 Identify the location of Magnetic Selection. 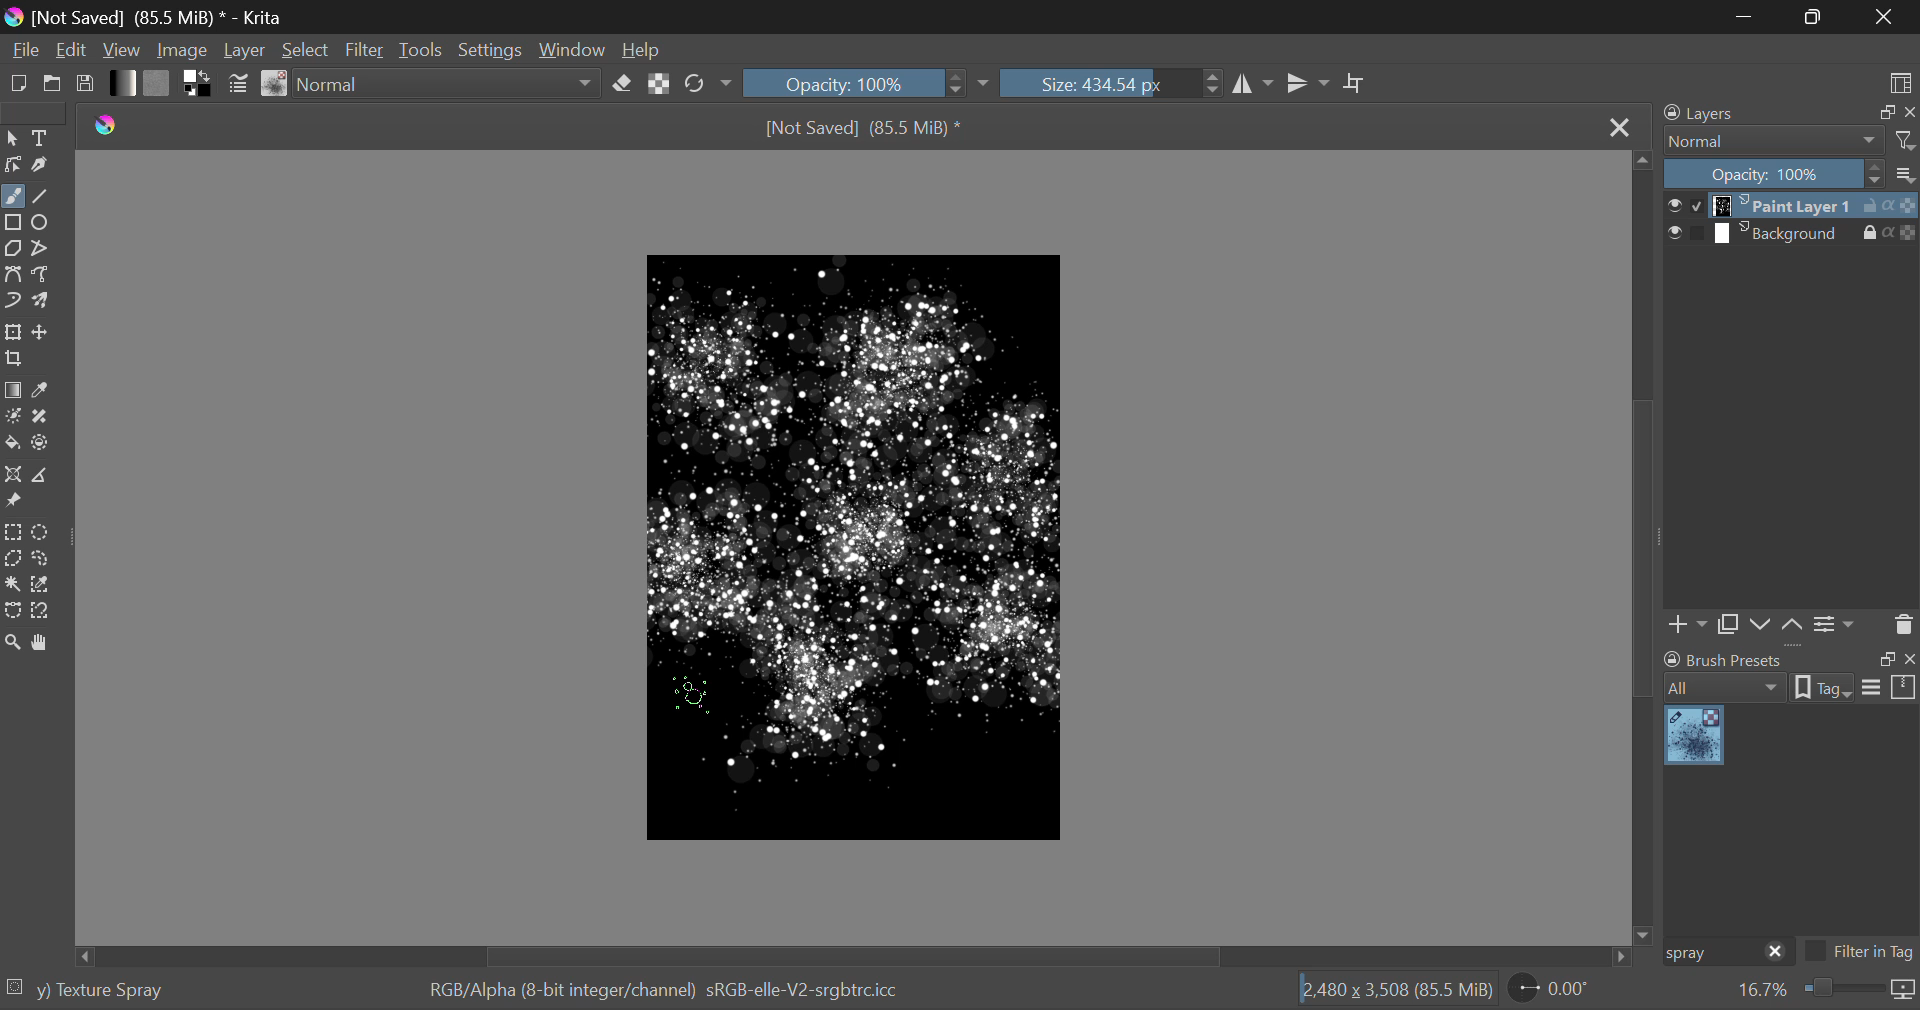
(47, 612).